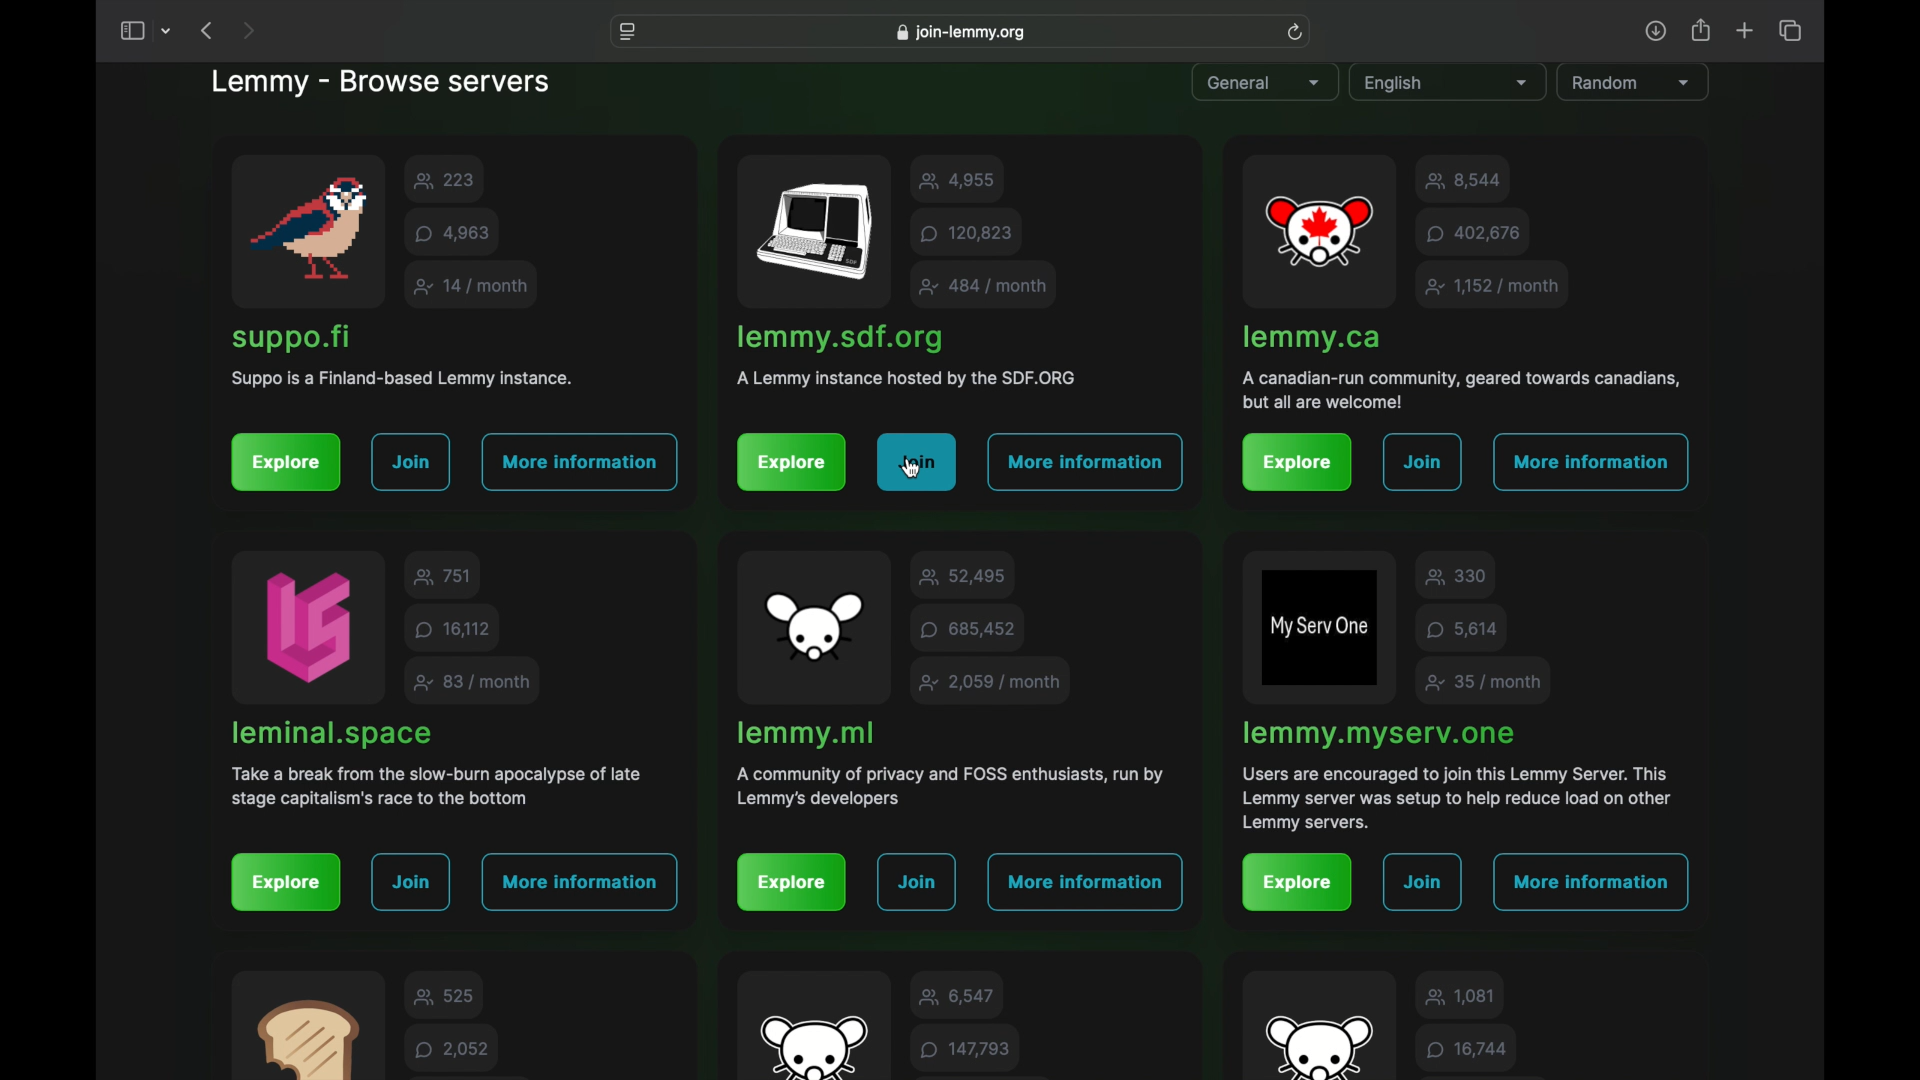 This screenshot has height=1080, width=1920. Describe the element at coordinates (1466, 1049) in the screenshot. I see `comment` at that location.